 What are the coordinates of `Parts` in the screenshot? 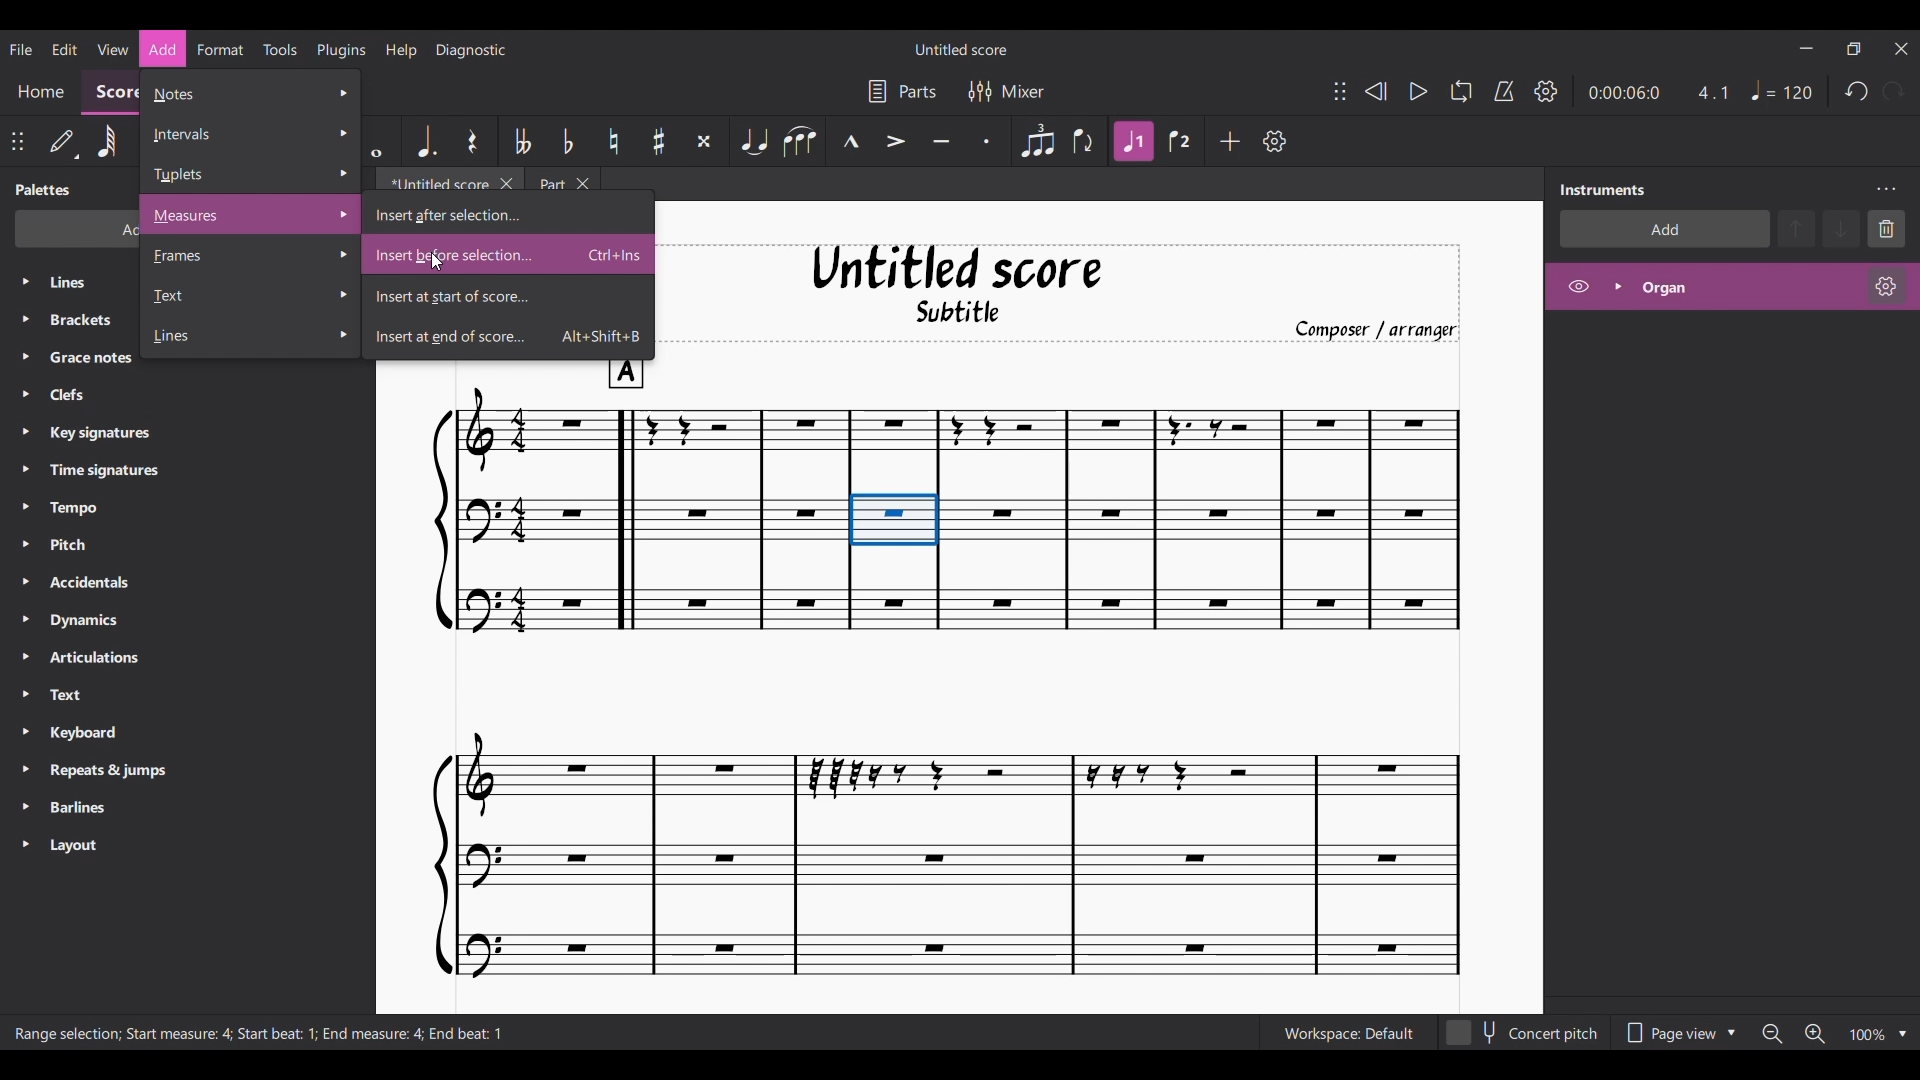 It's located at (902, 92).